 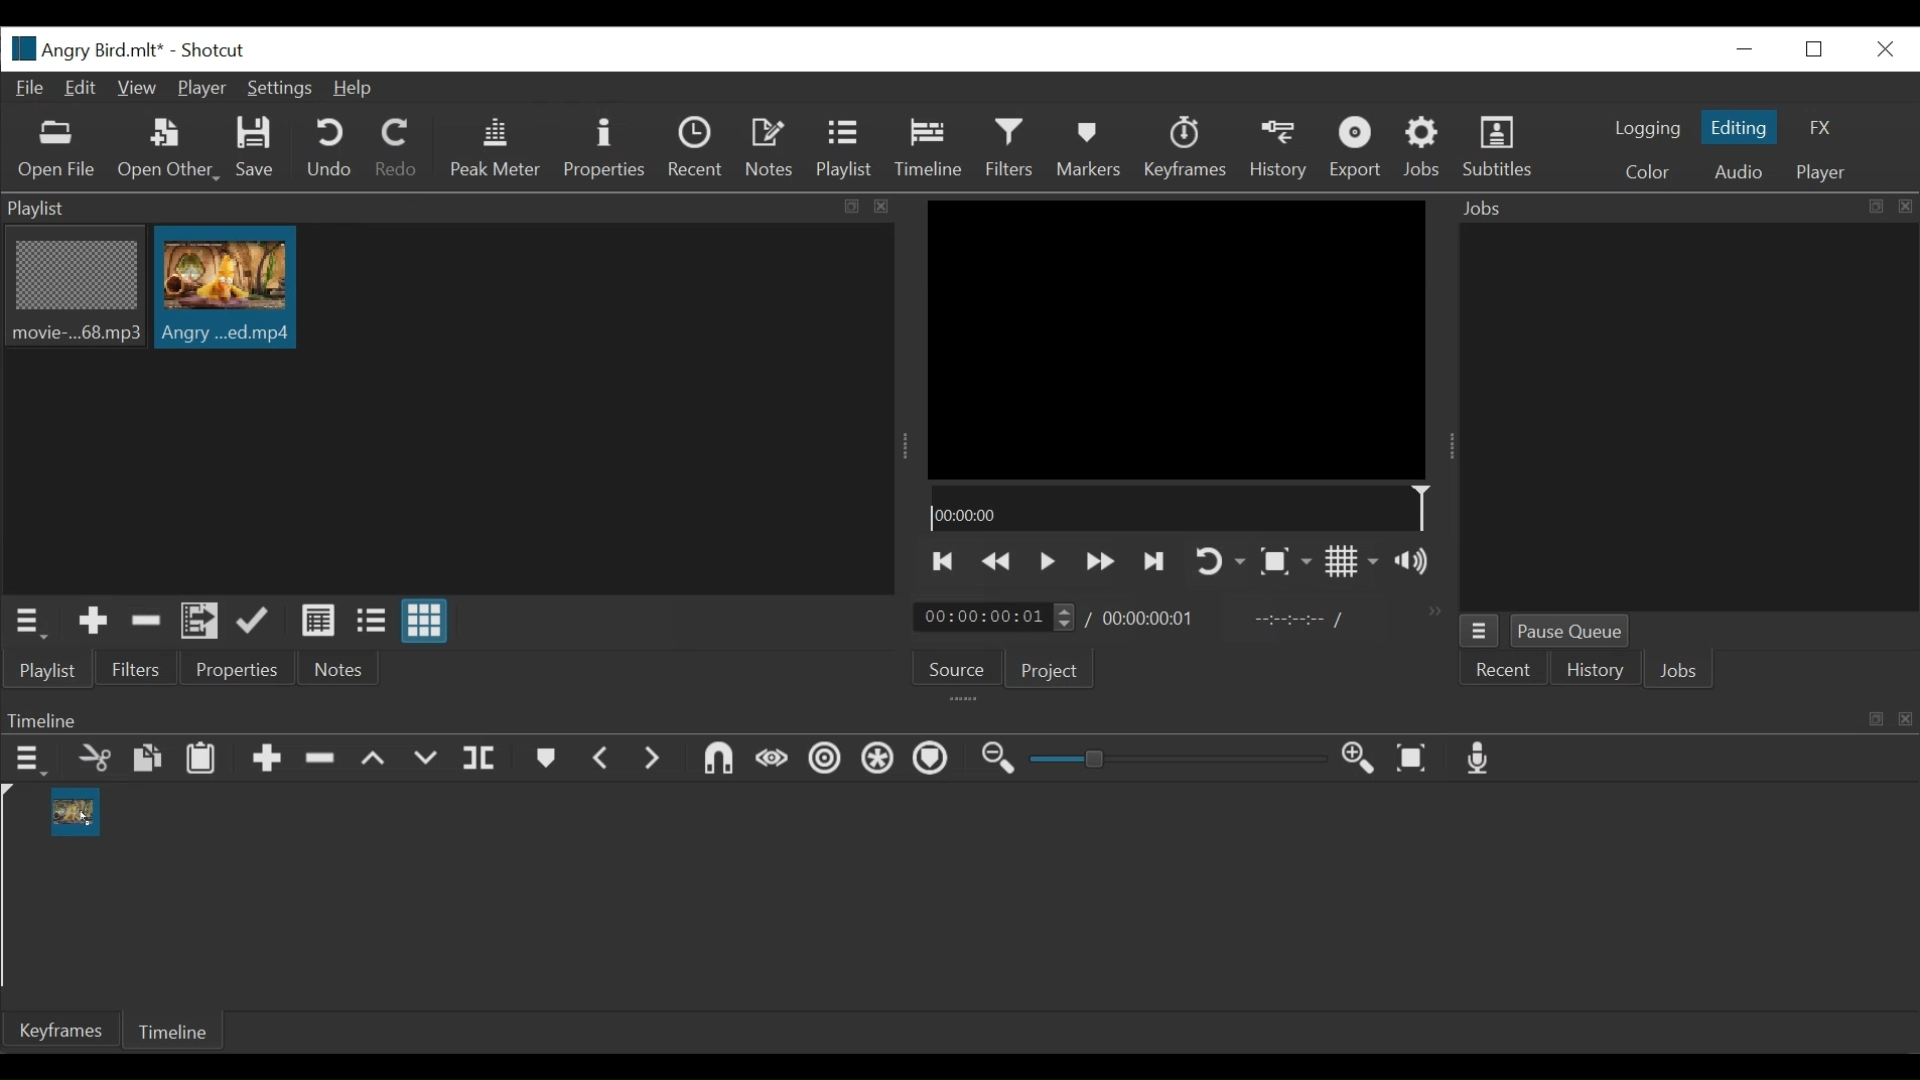 What do you see at coordinates (317, 621) in the screenshot?
I see `View as detail` at bounding box center [317, 621].